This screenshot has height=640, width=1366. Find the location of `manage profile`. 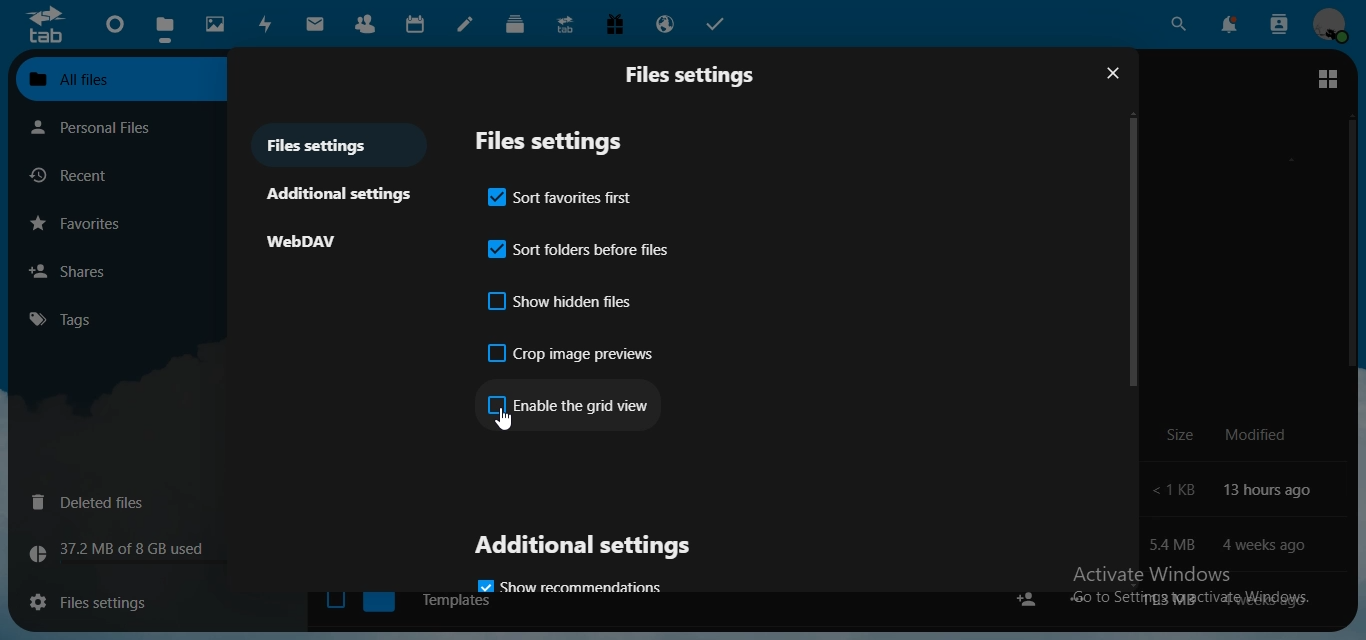

manage profile is located at coordinates (1331, 27).